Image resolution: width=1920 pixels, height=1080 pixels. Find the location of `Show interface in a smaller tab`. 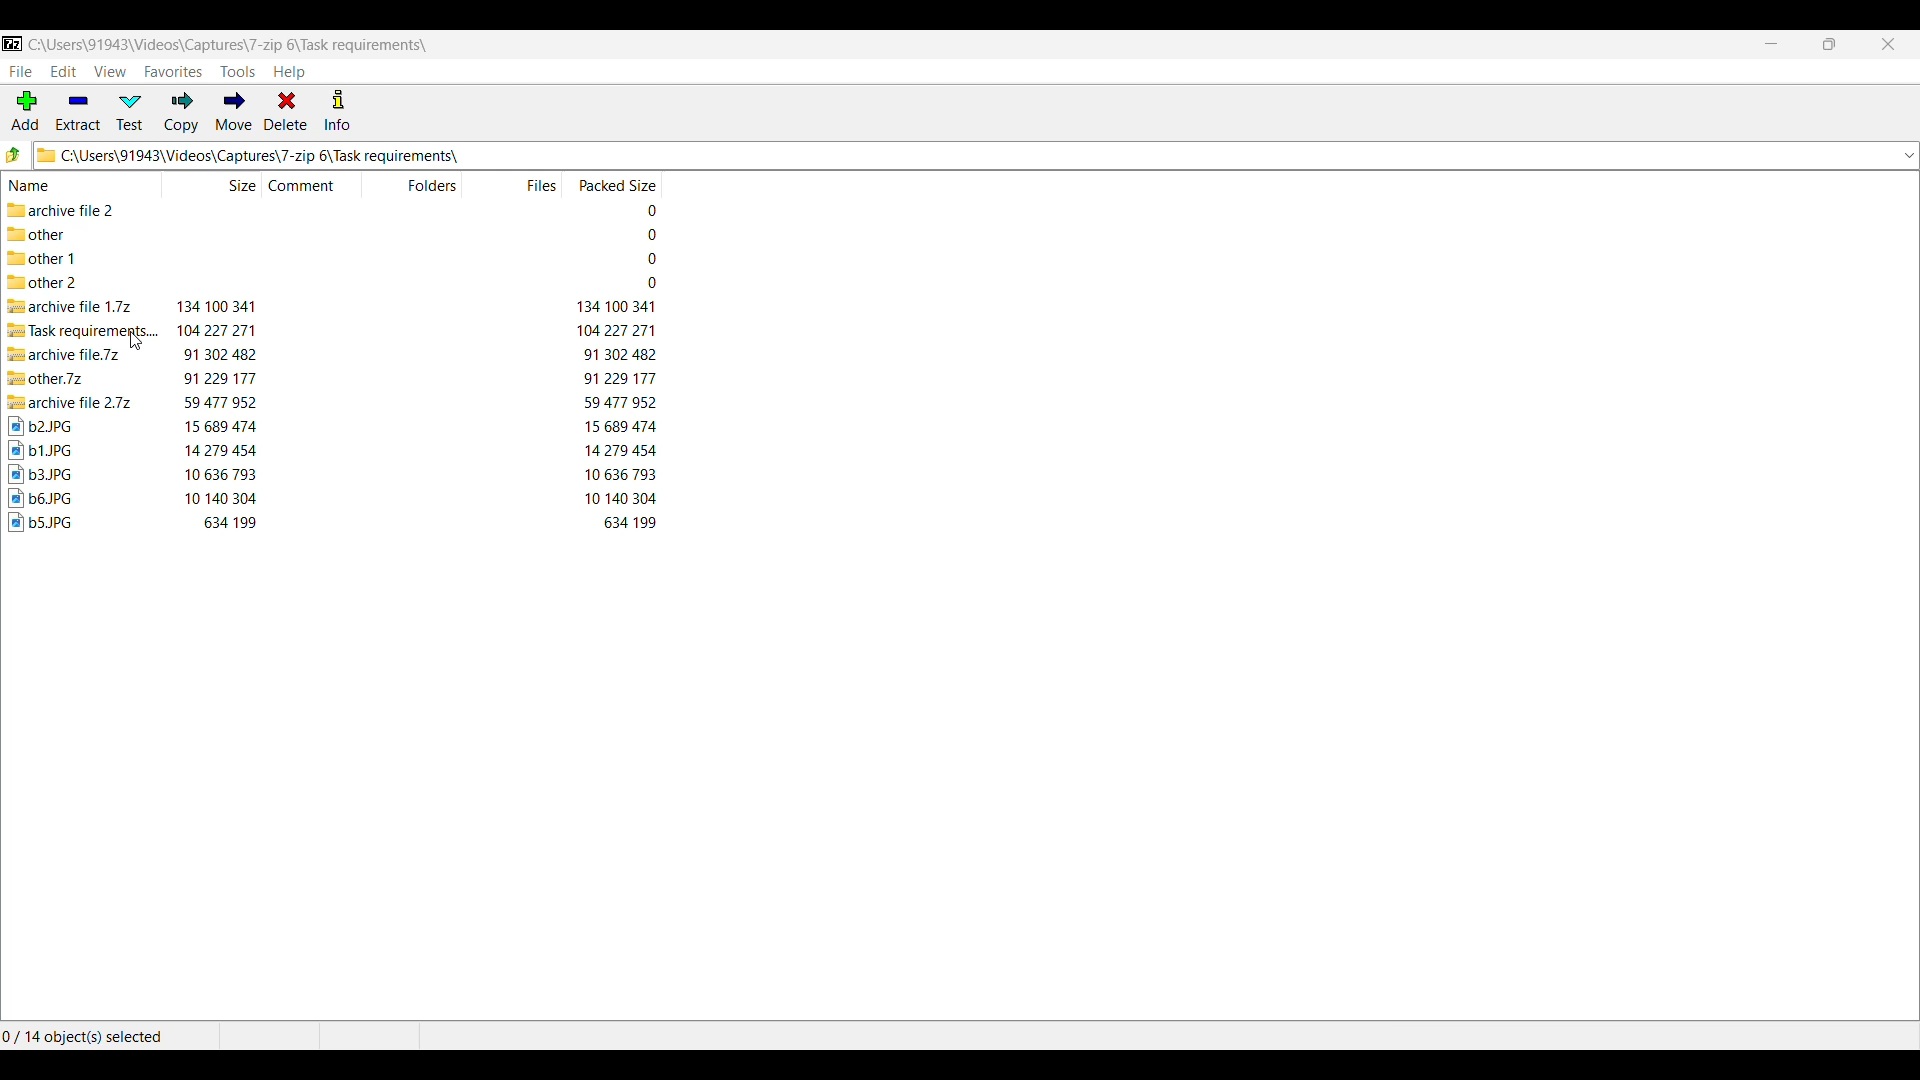

Show interface in a smaller tab is located at coordinates (1830, 44).